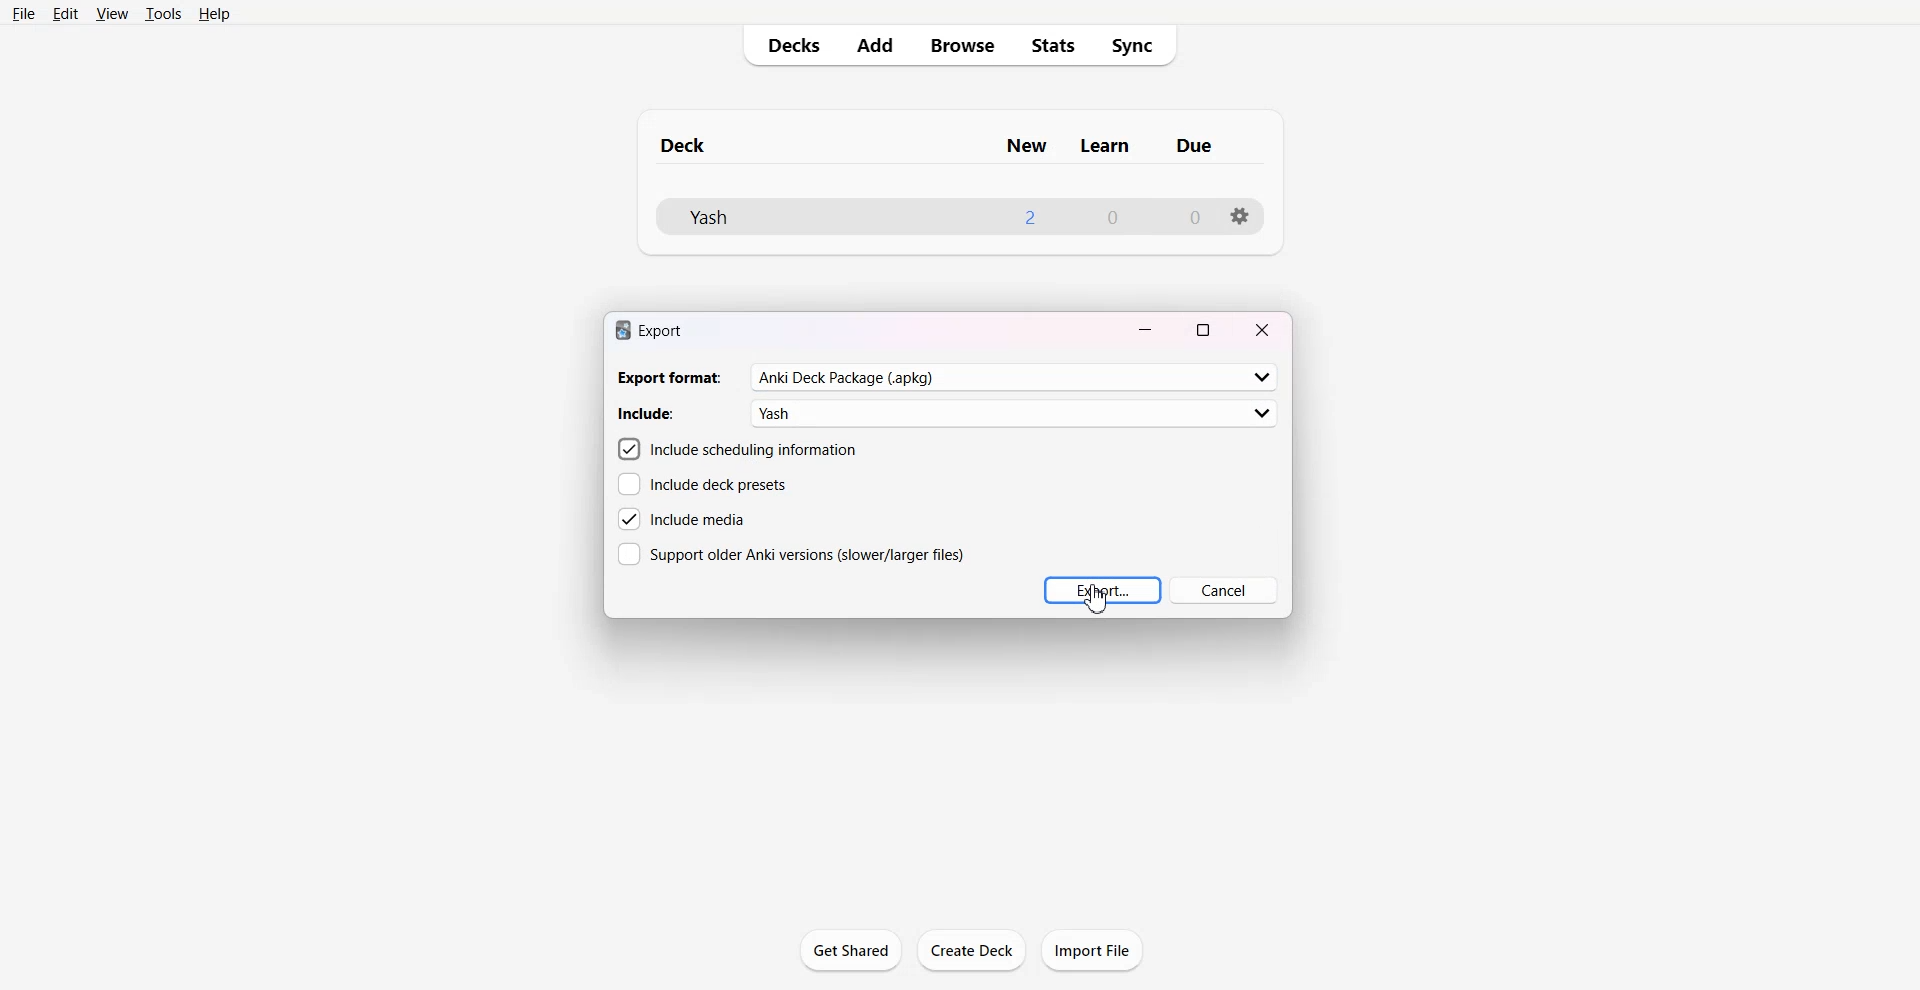 The image size is (1920, 990). I want to click on Support older Anki versions, so click(791, 553).